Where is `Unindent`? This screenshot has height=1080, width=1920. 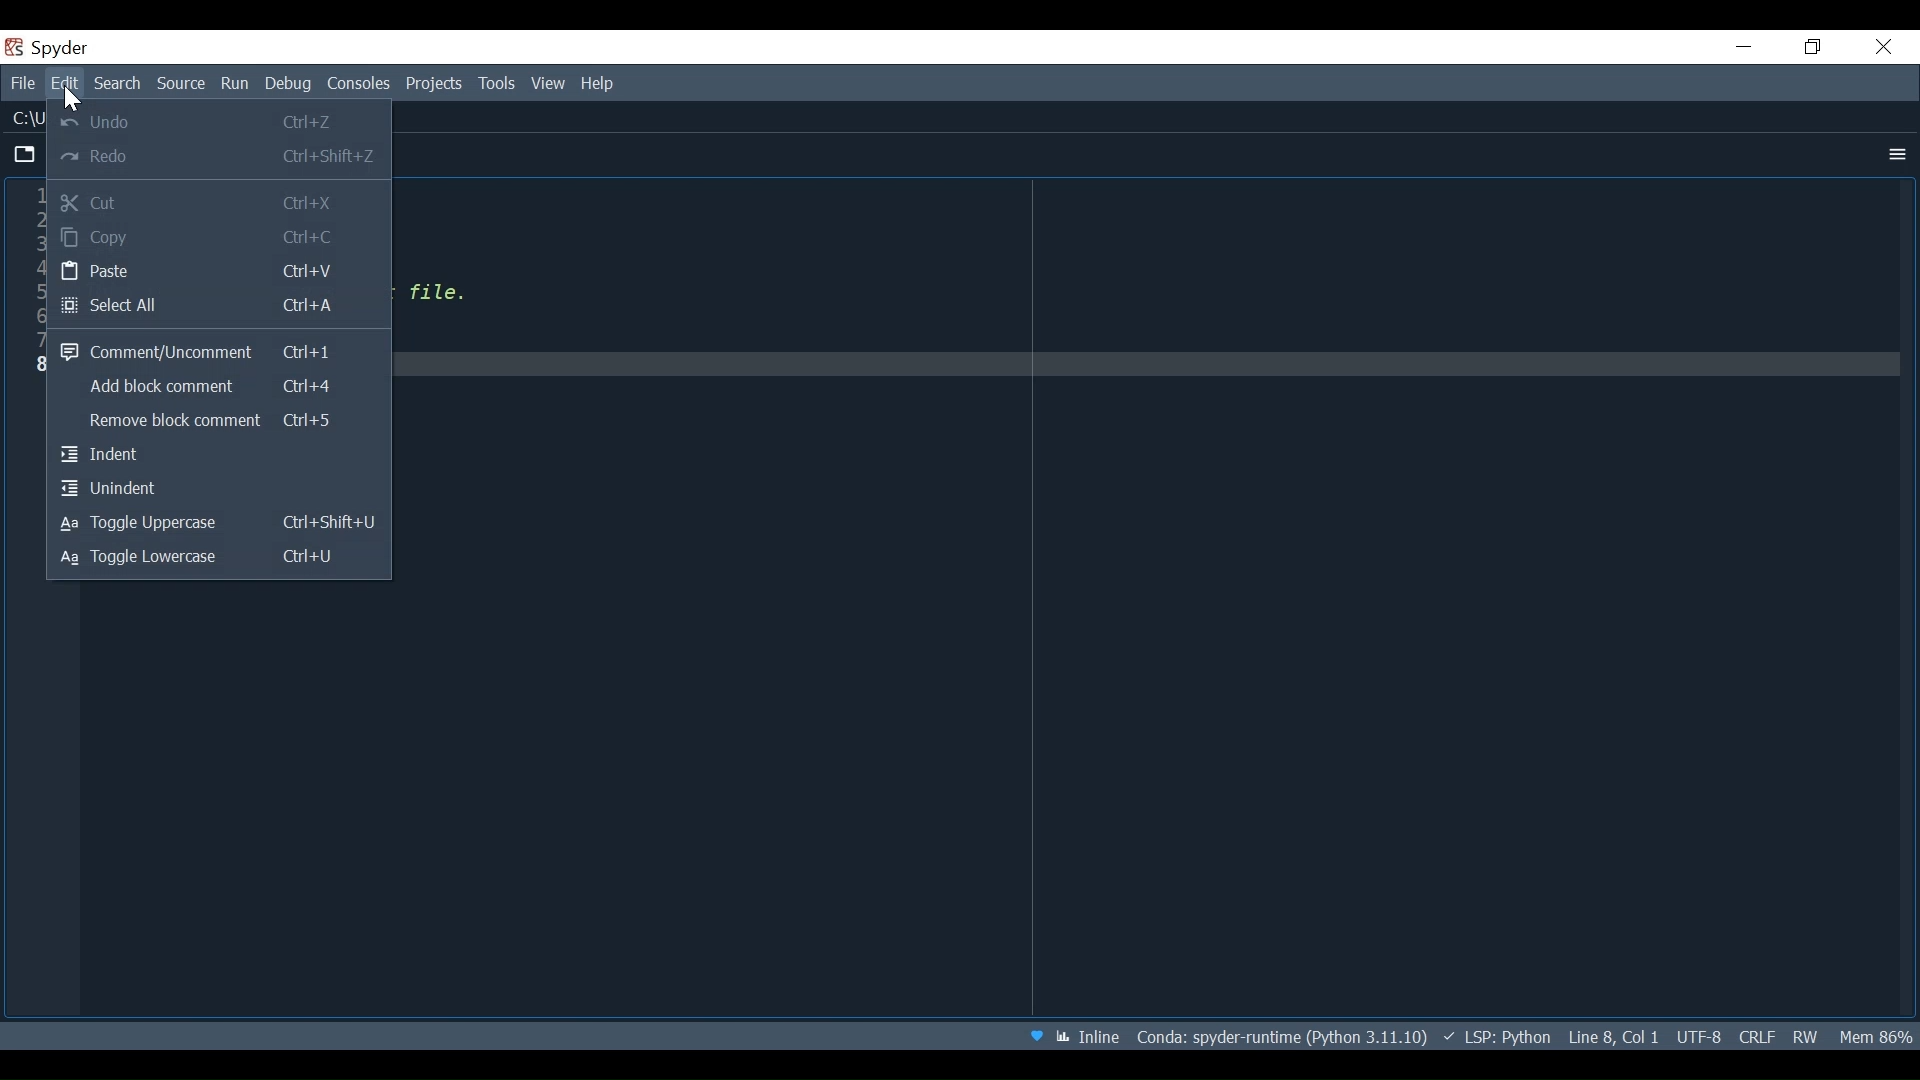 Unindent is located at coordinates (218, 489).